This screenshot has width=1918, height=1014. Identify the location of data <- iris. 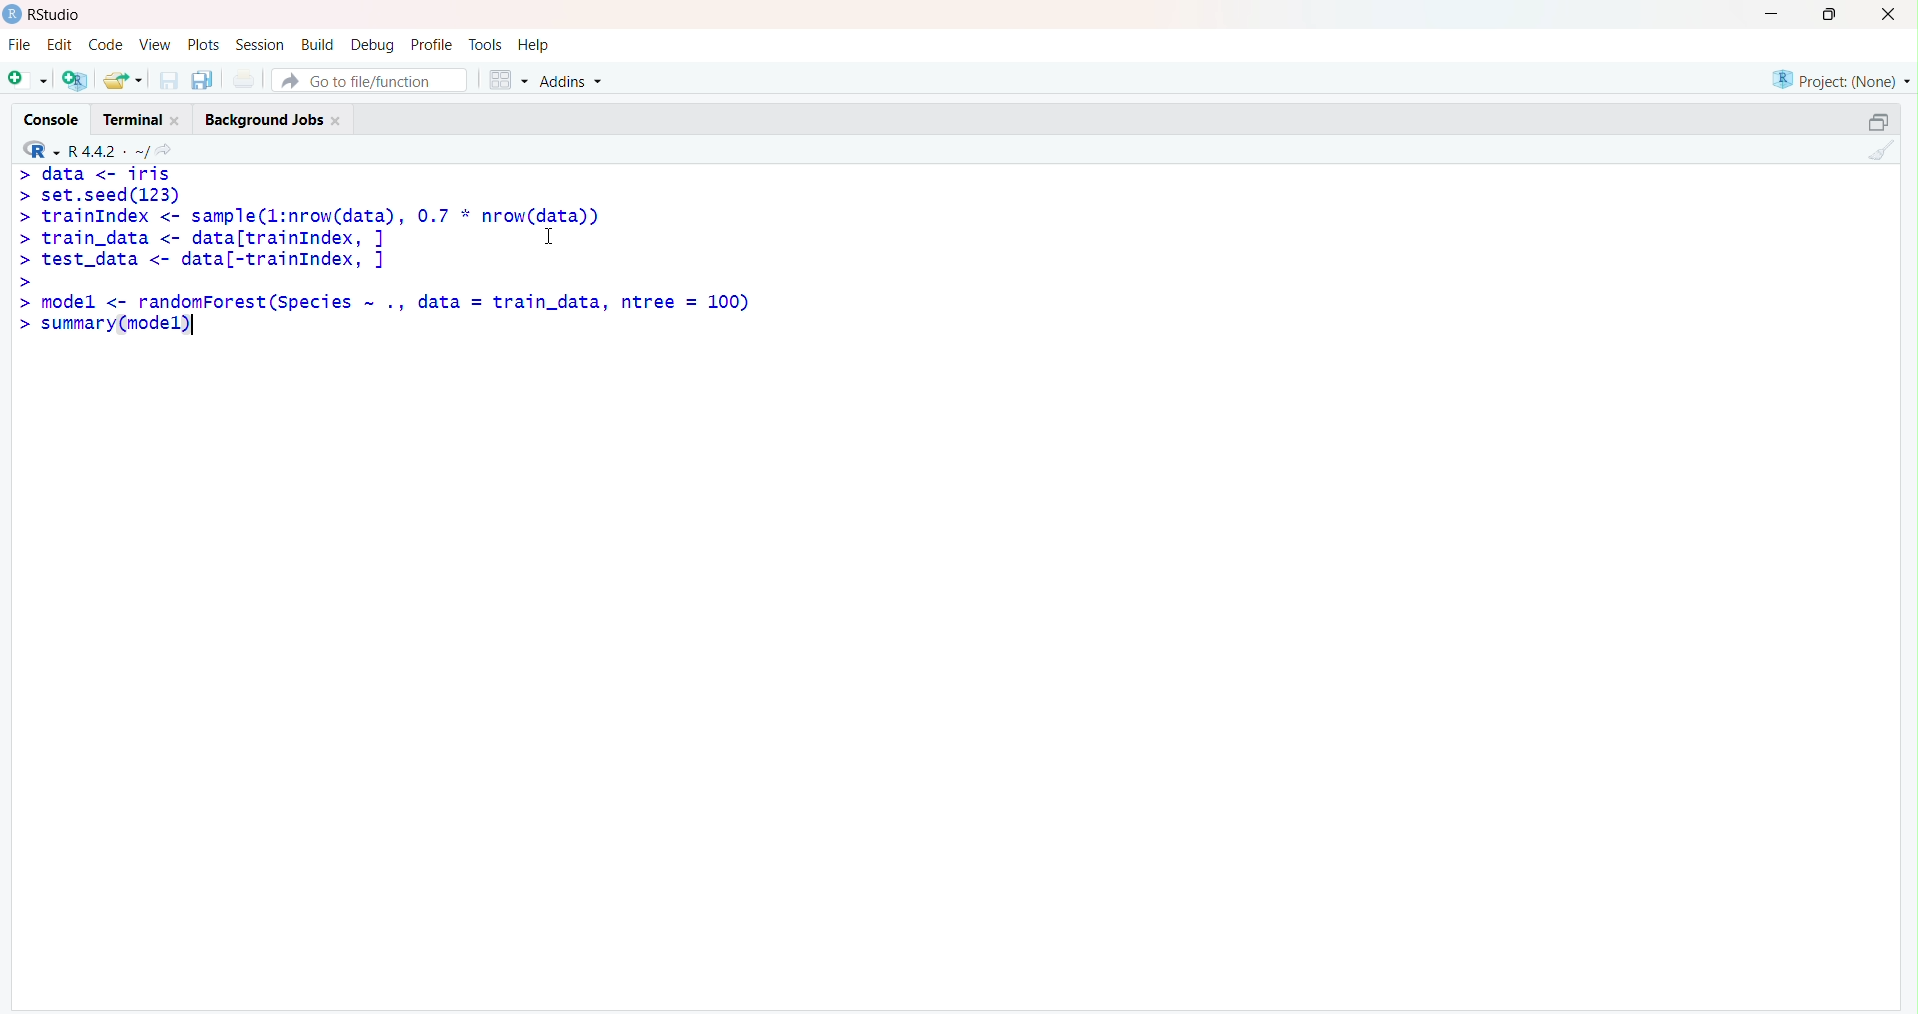
(108, 173).